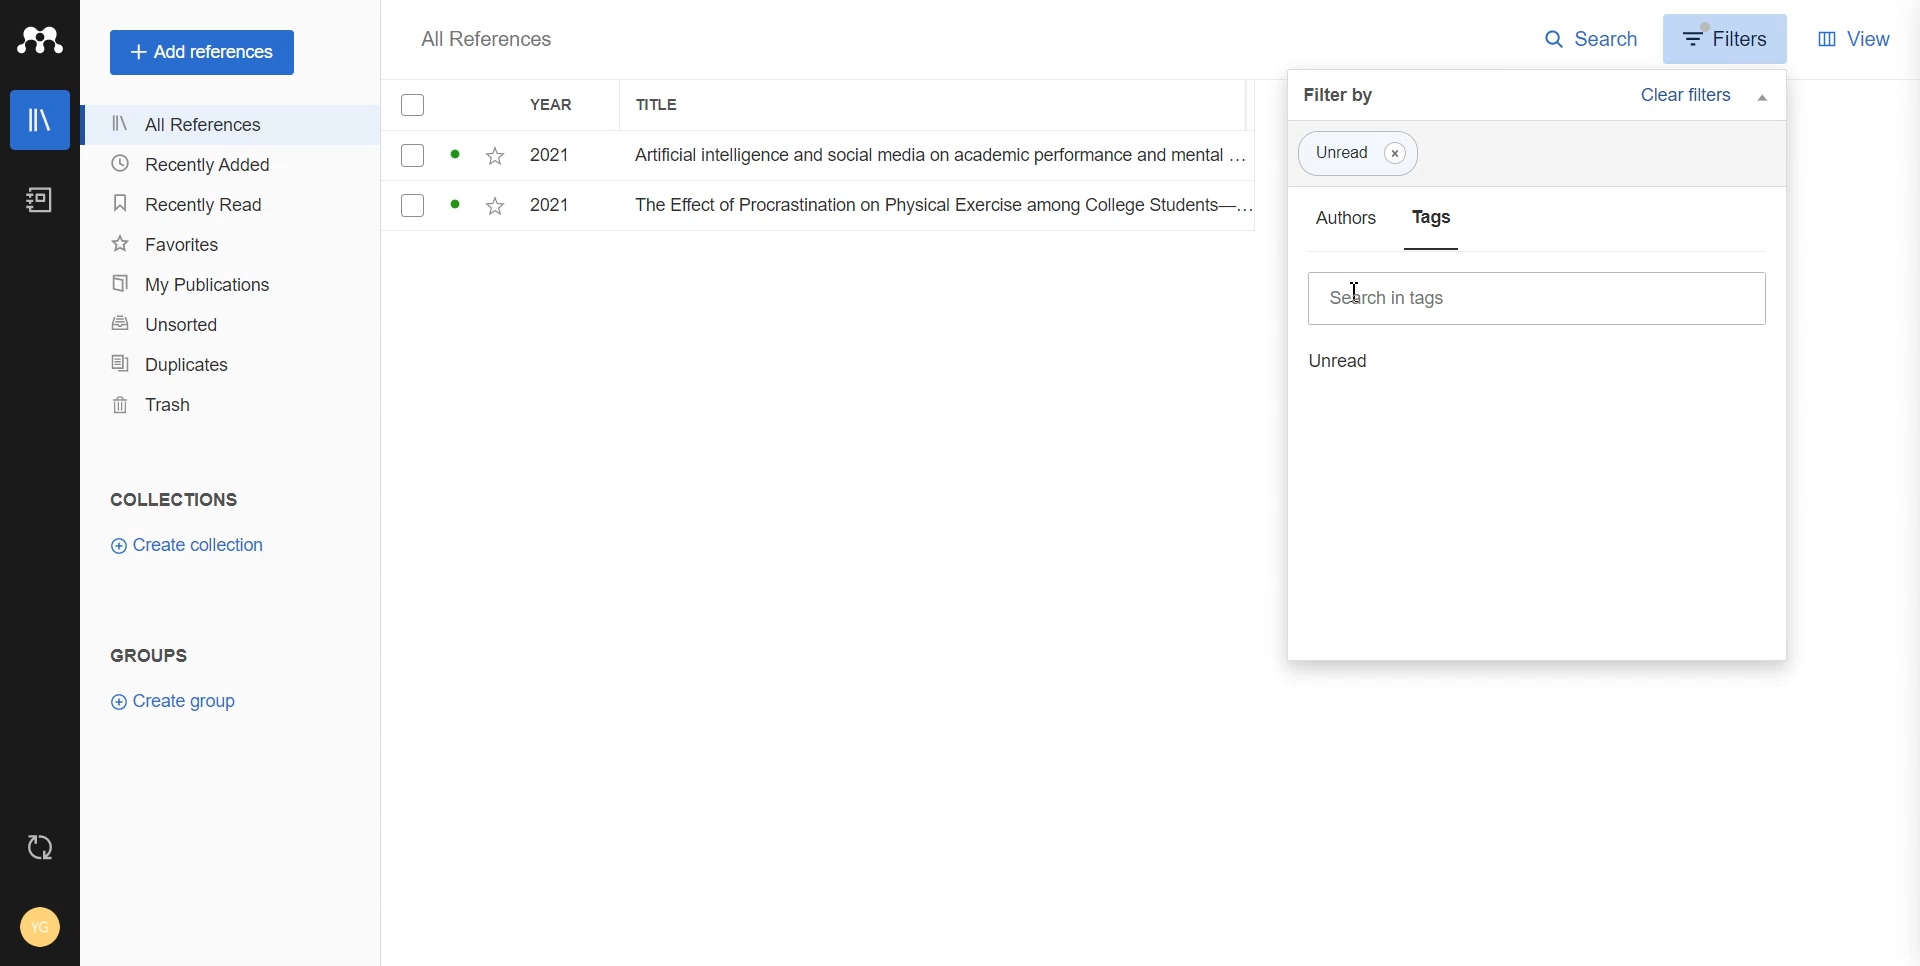  Describe the element at coordinates (1729, 38) in the screenshot. I see `Filters` at that location.